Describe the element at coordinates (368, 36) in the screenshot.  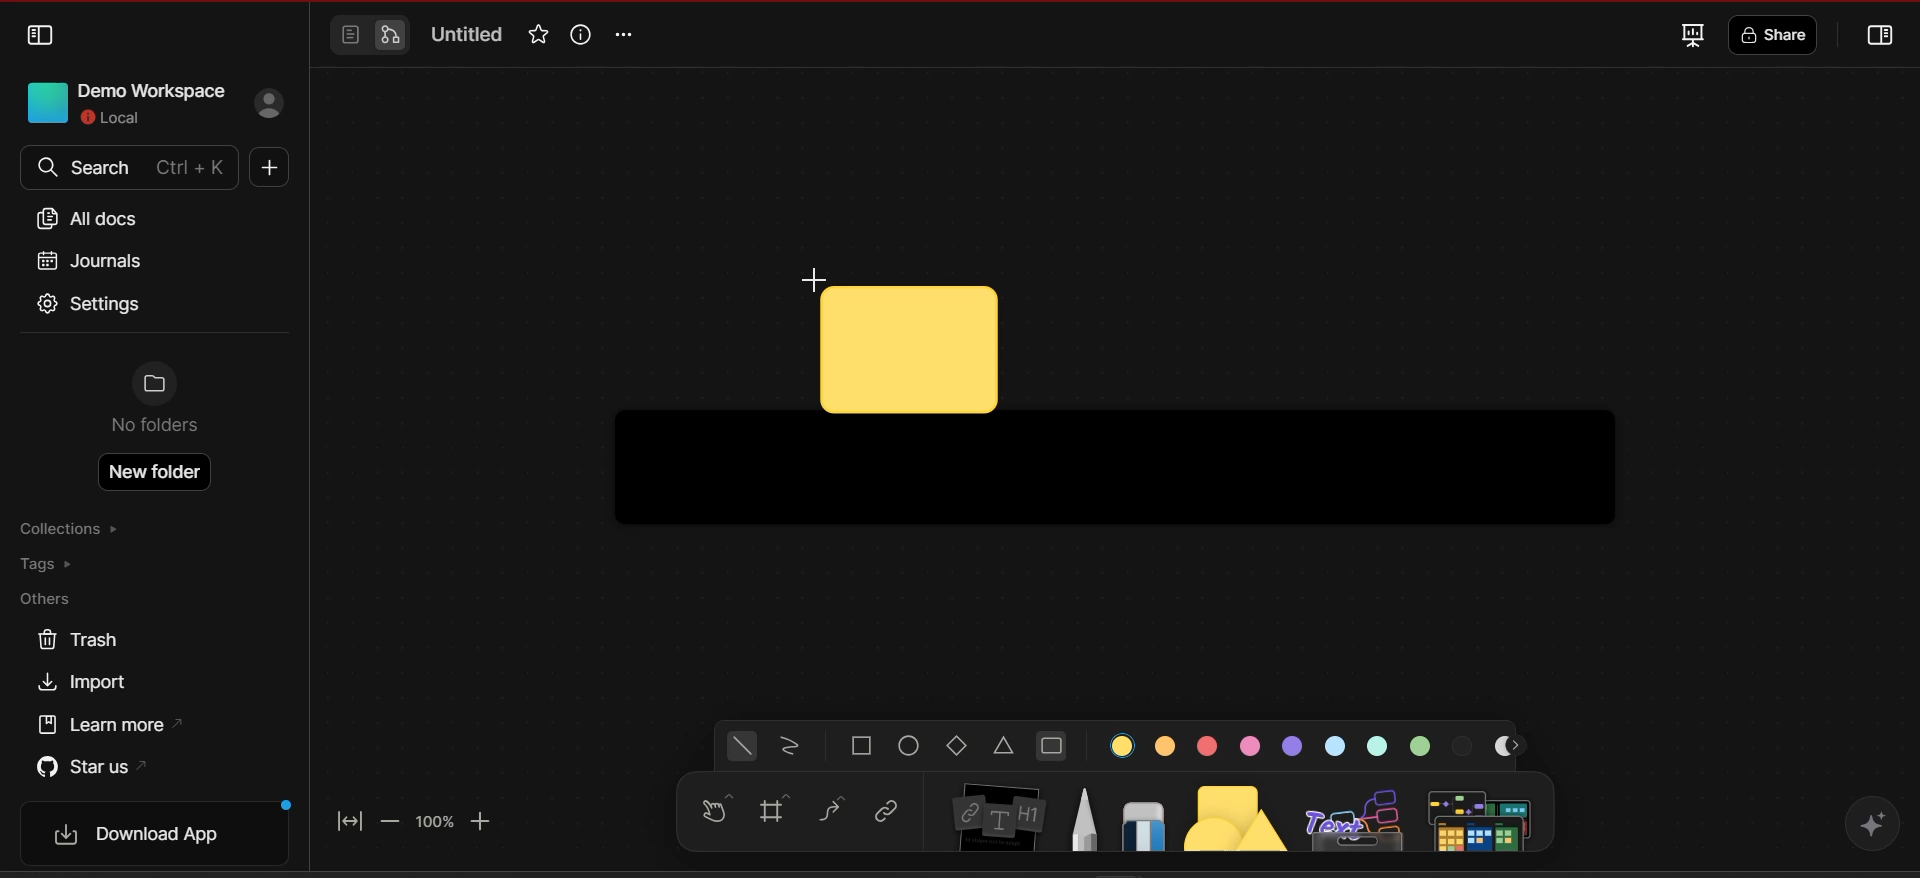
I see `switch` at that location.